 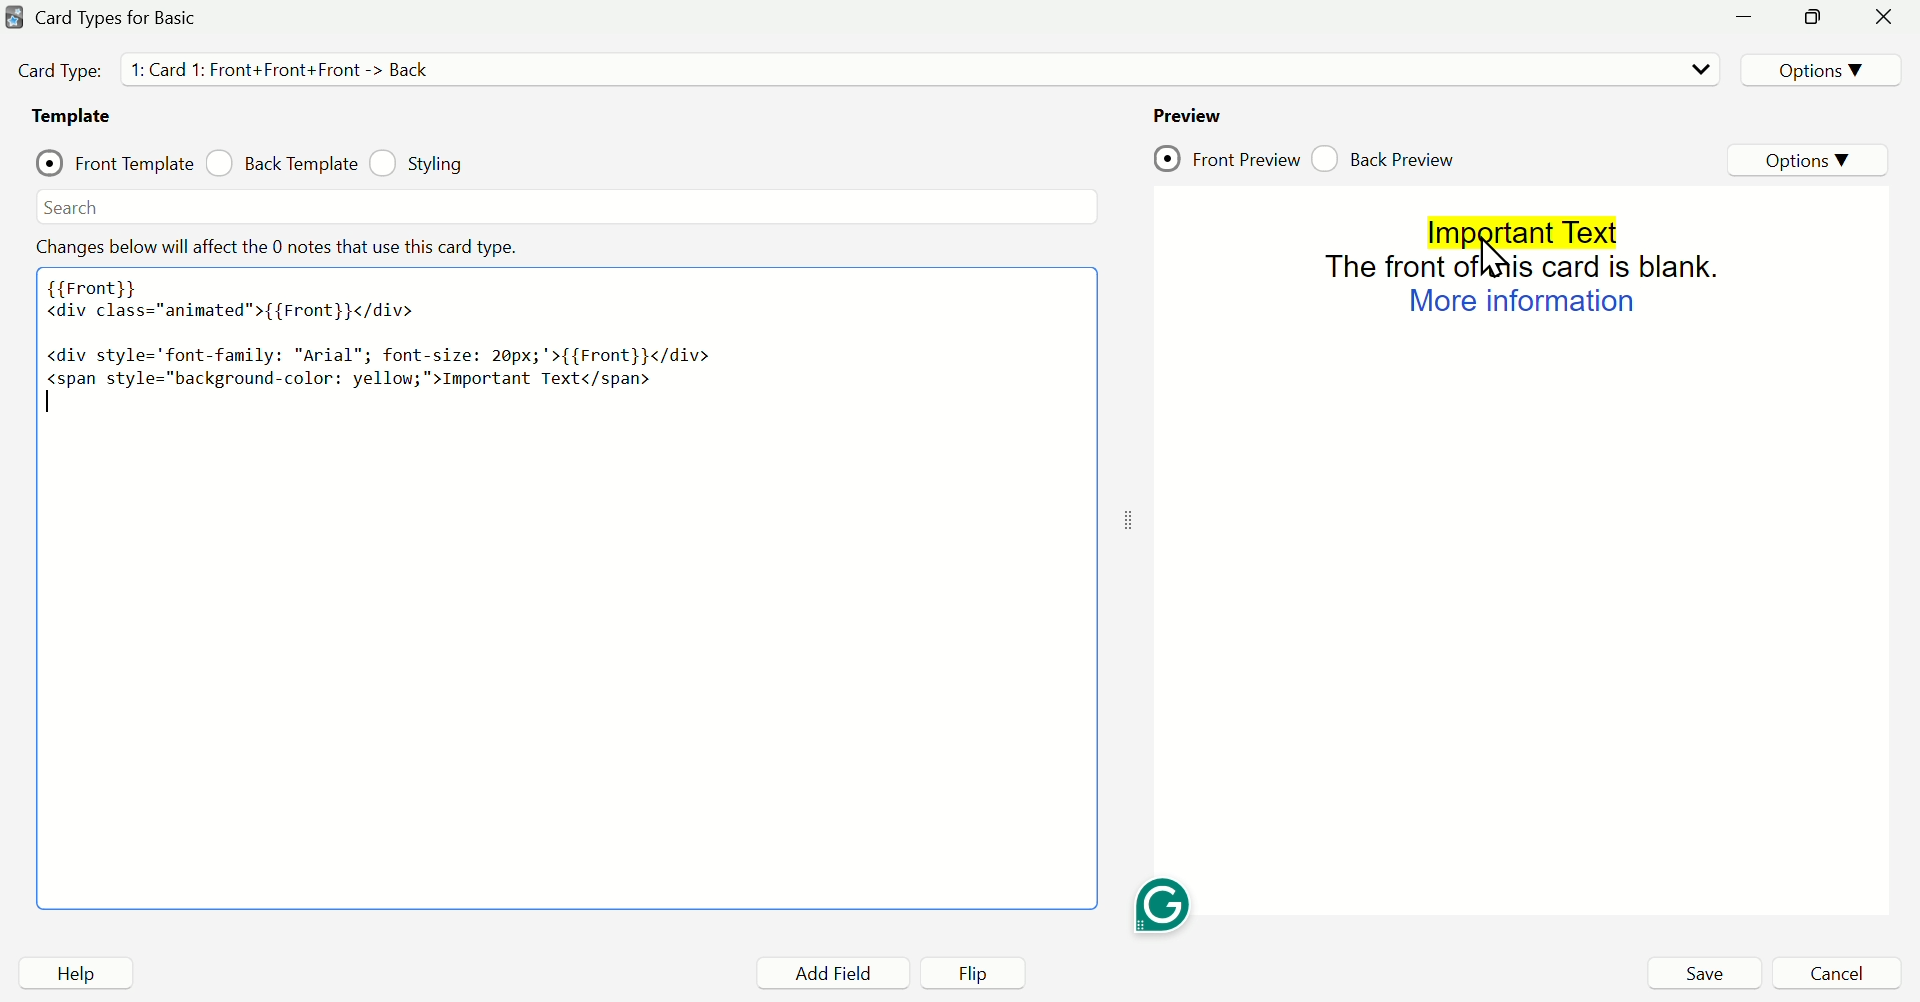 I want to click on Anki Desktop icon, so click(x=15, y=17).